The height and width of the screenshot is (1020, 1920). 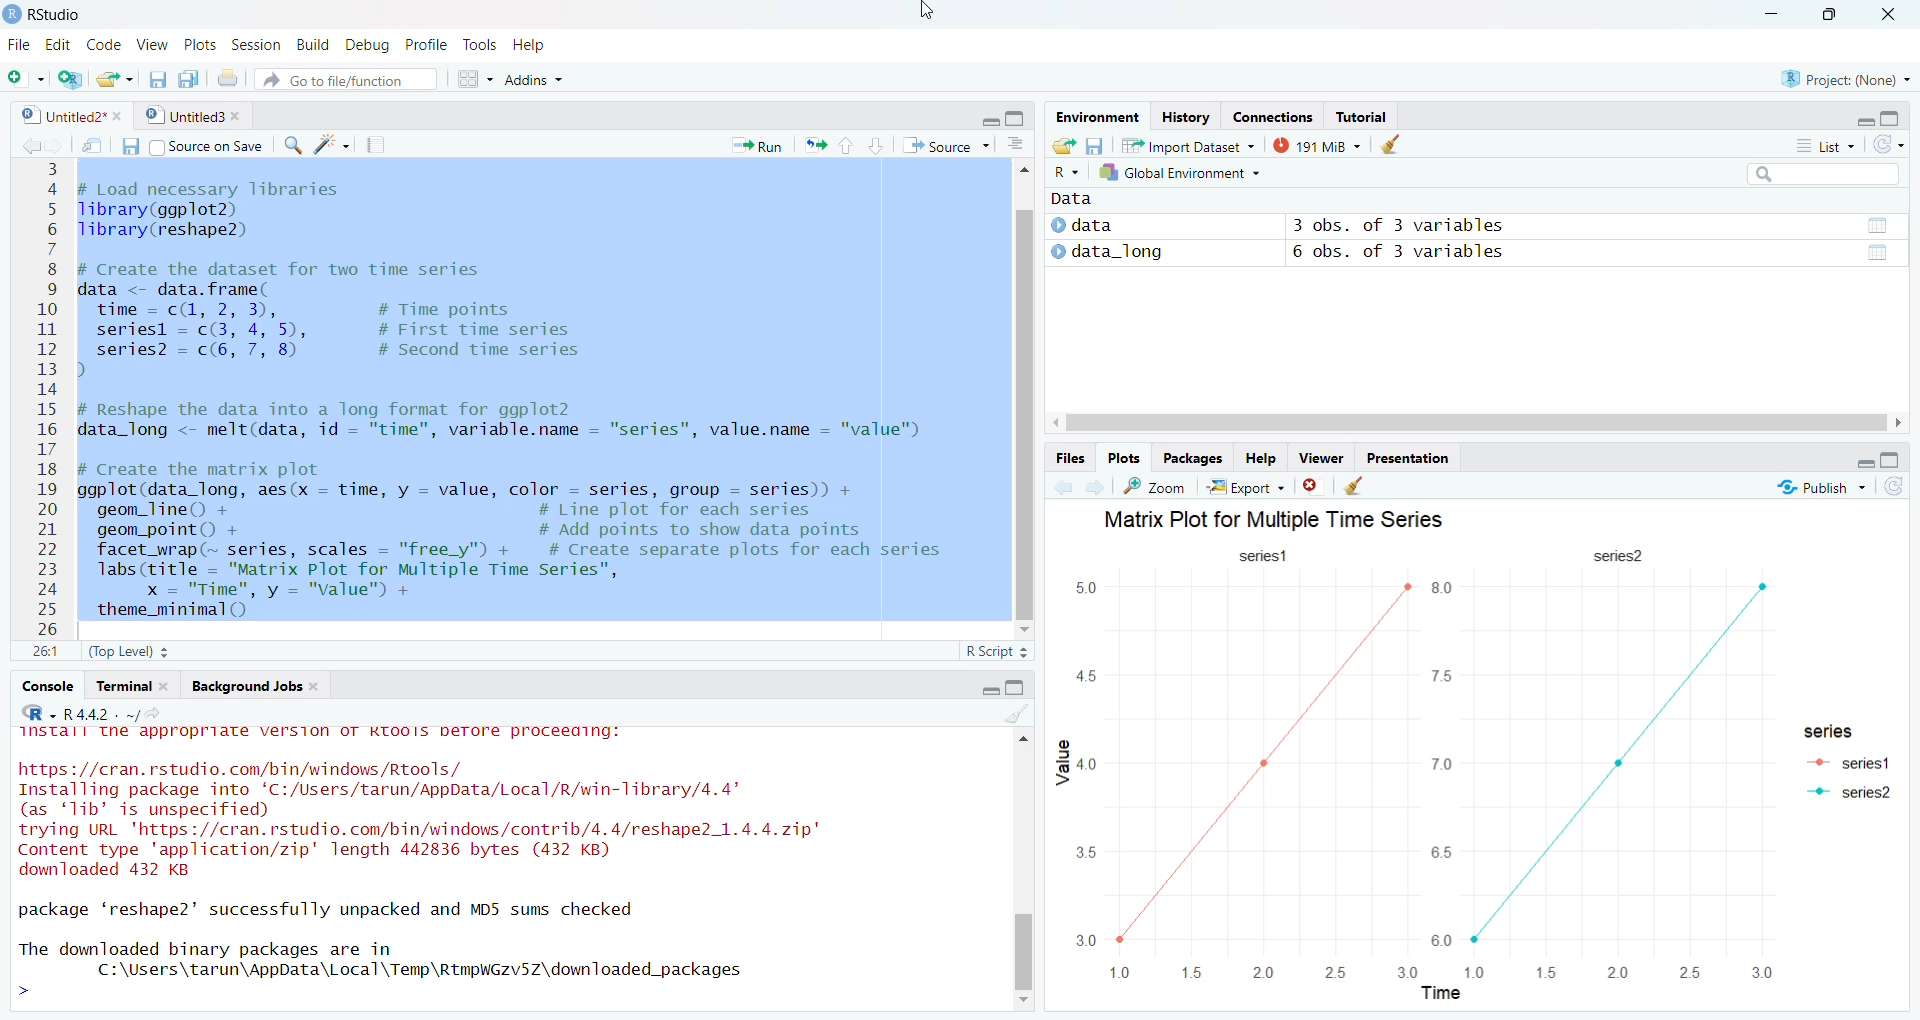 I want to click on Presentation, so click(x=1404, y=455).